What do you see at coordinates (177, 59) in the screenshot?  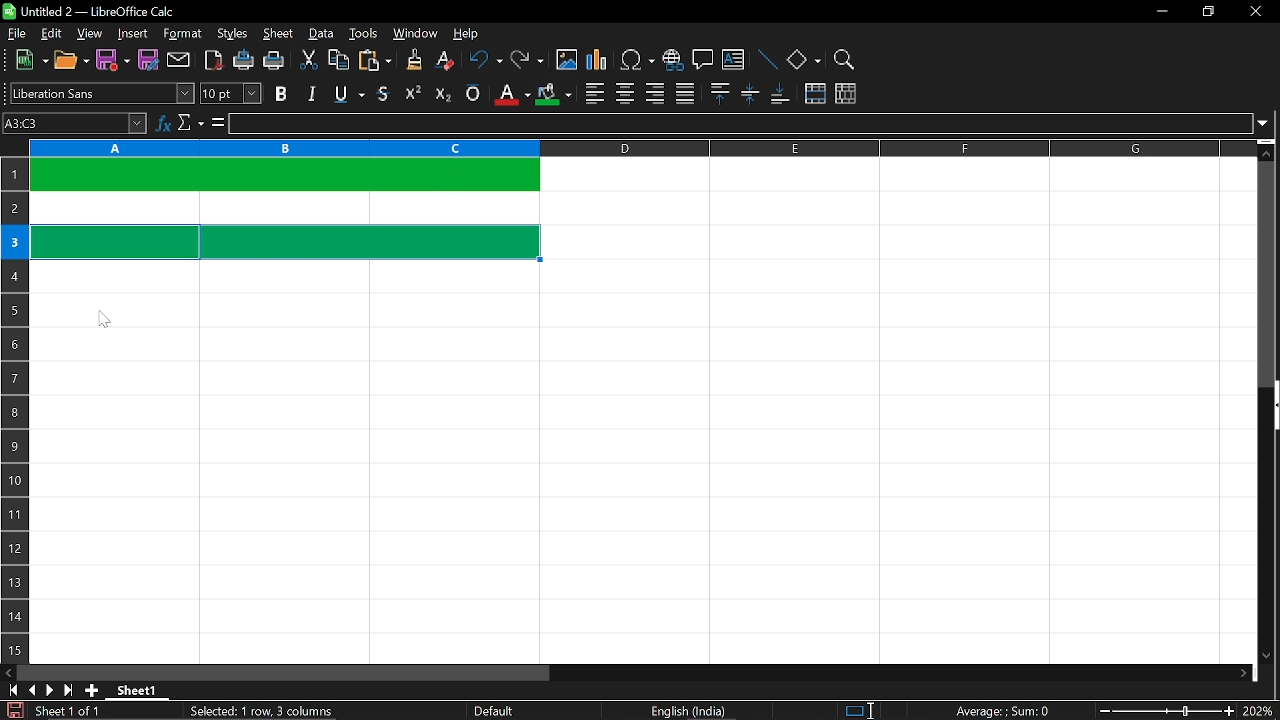 I see `attach` at bounding box center [177, 59].